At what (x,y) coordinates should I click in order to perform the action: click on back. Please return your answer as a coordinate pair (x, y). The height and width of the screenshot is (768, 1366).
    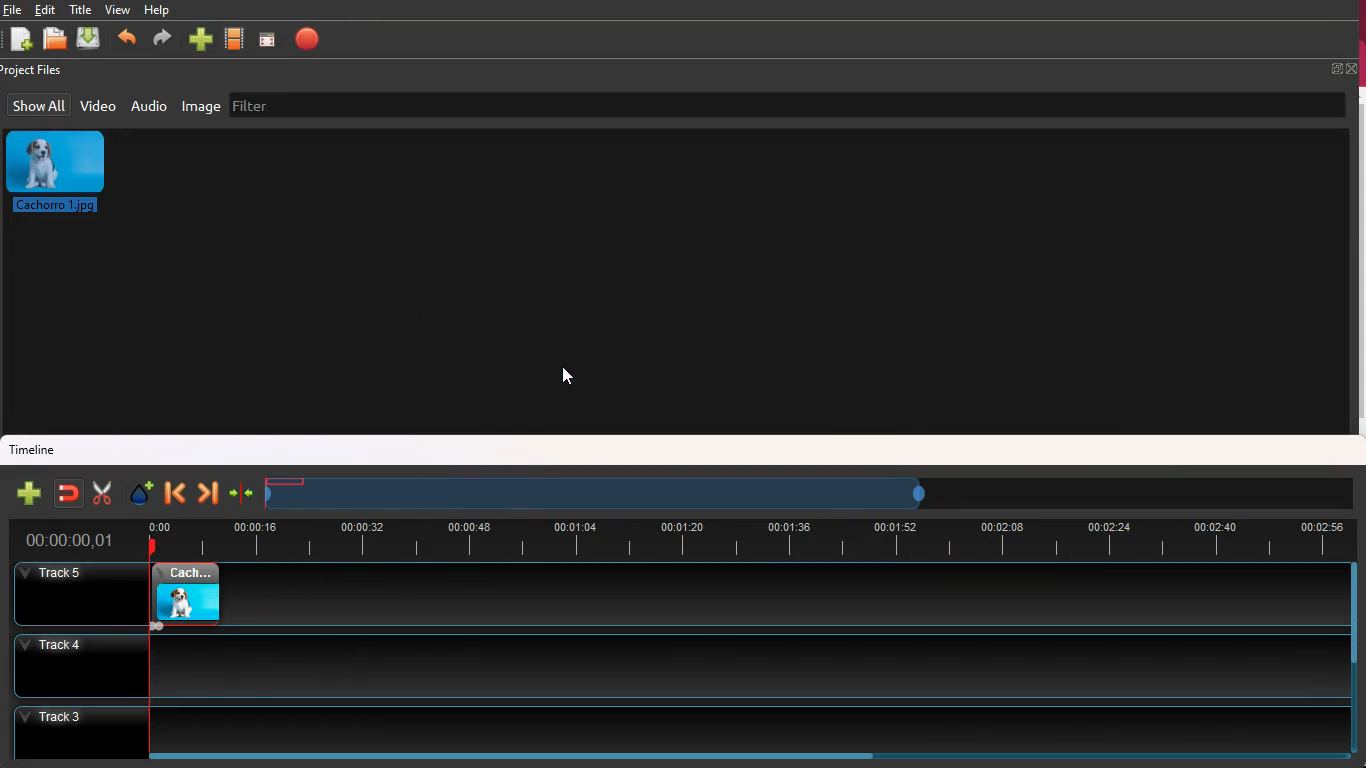
    Looking at the image, I should click on (172, 494).